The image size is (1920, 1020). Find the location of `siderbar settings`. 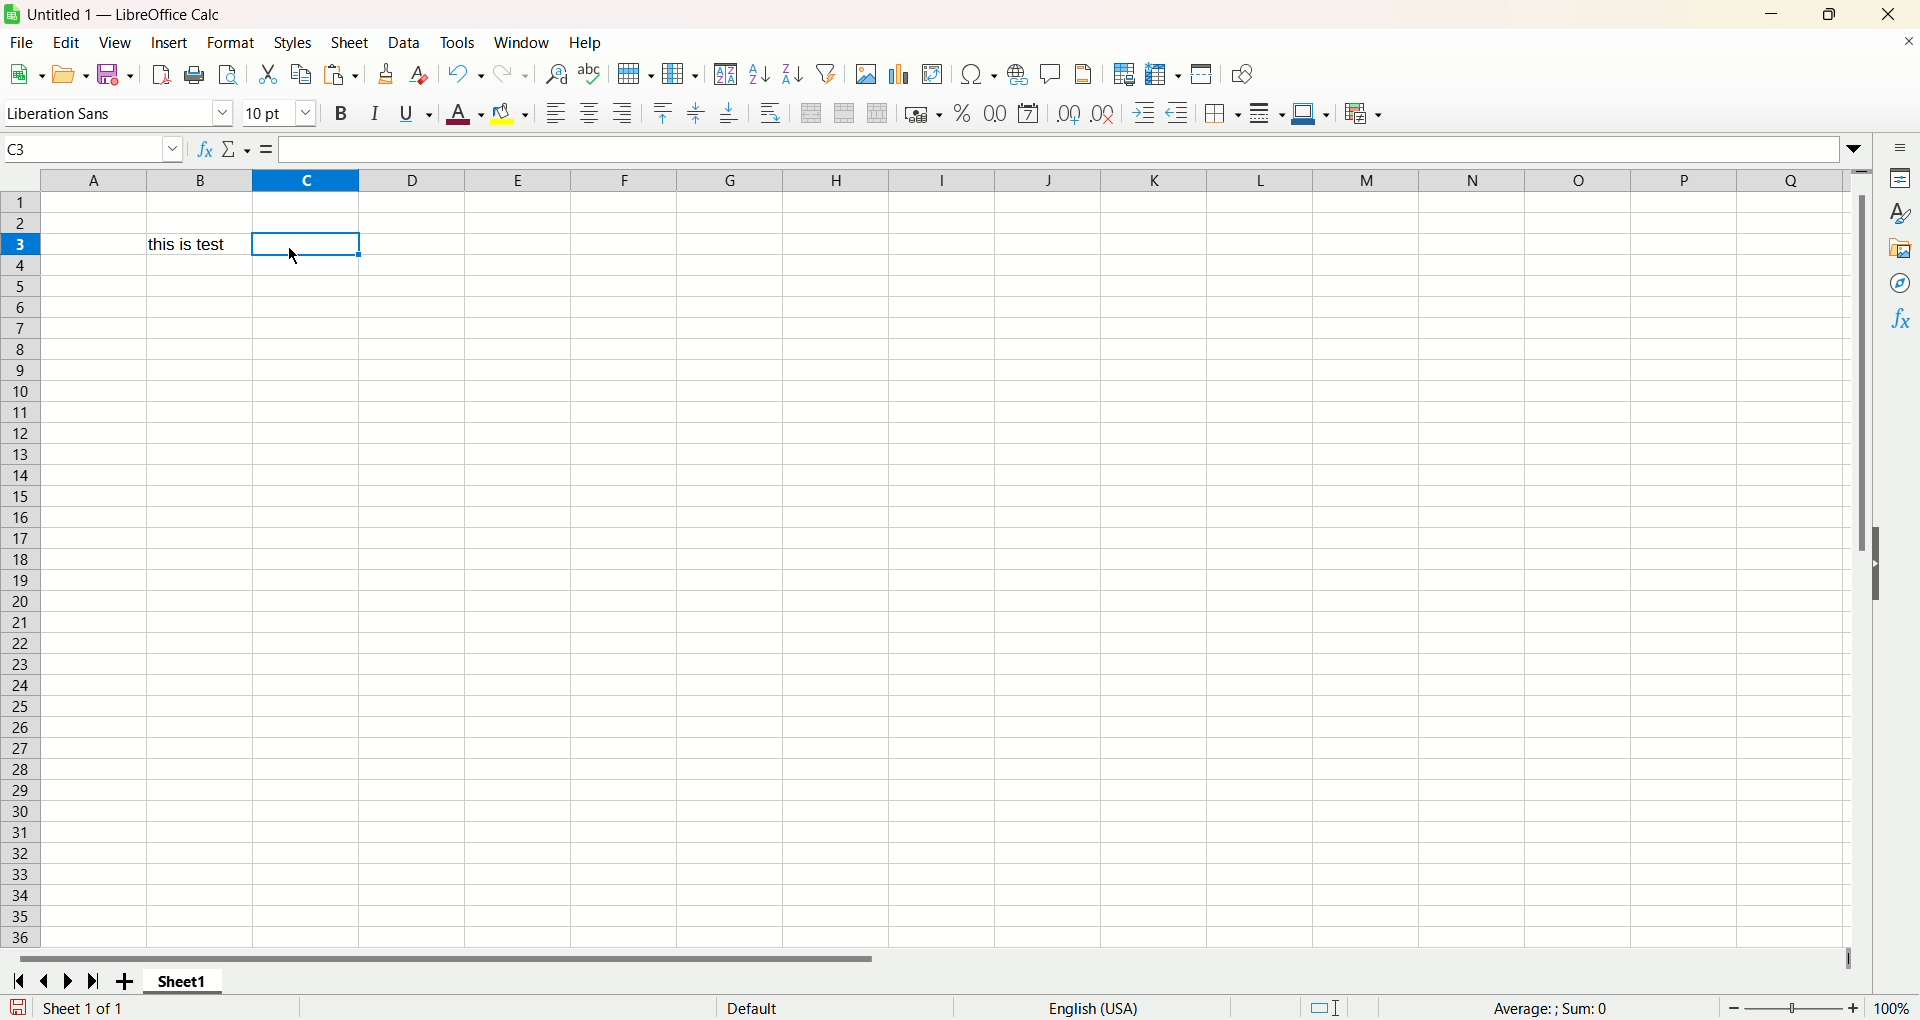

siderbar settings is located at coordinates (1904, 149).